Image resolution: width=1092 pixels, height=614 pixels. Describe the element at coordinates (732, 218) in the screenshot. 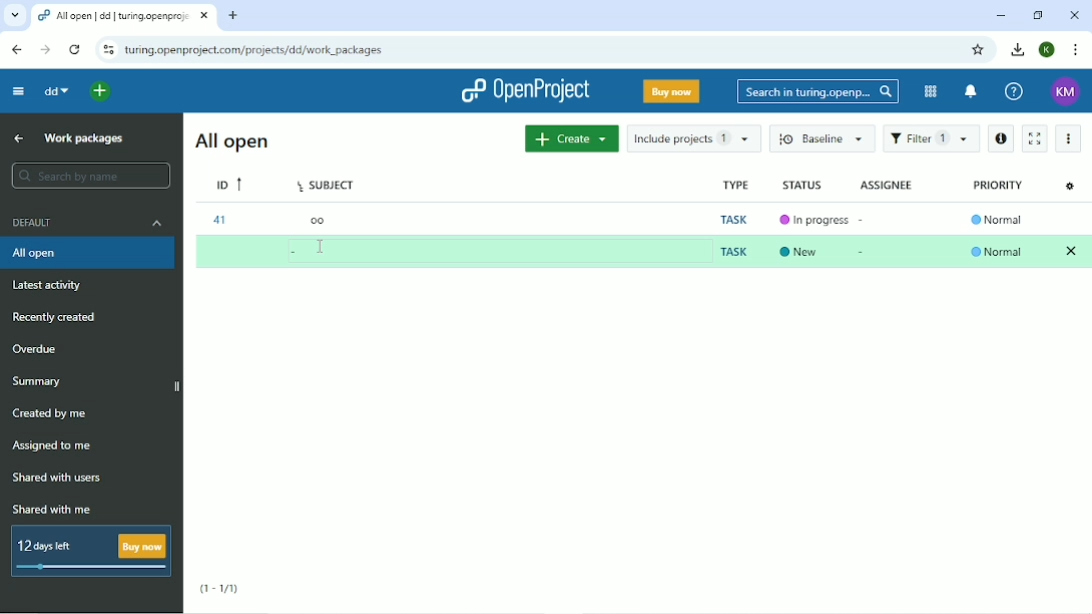

I see `Task` at that location.